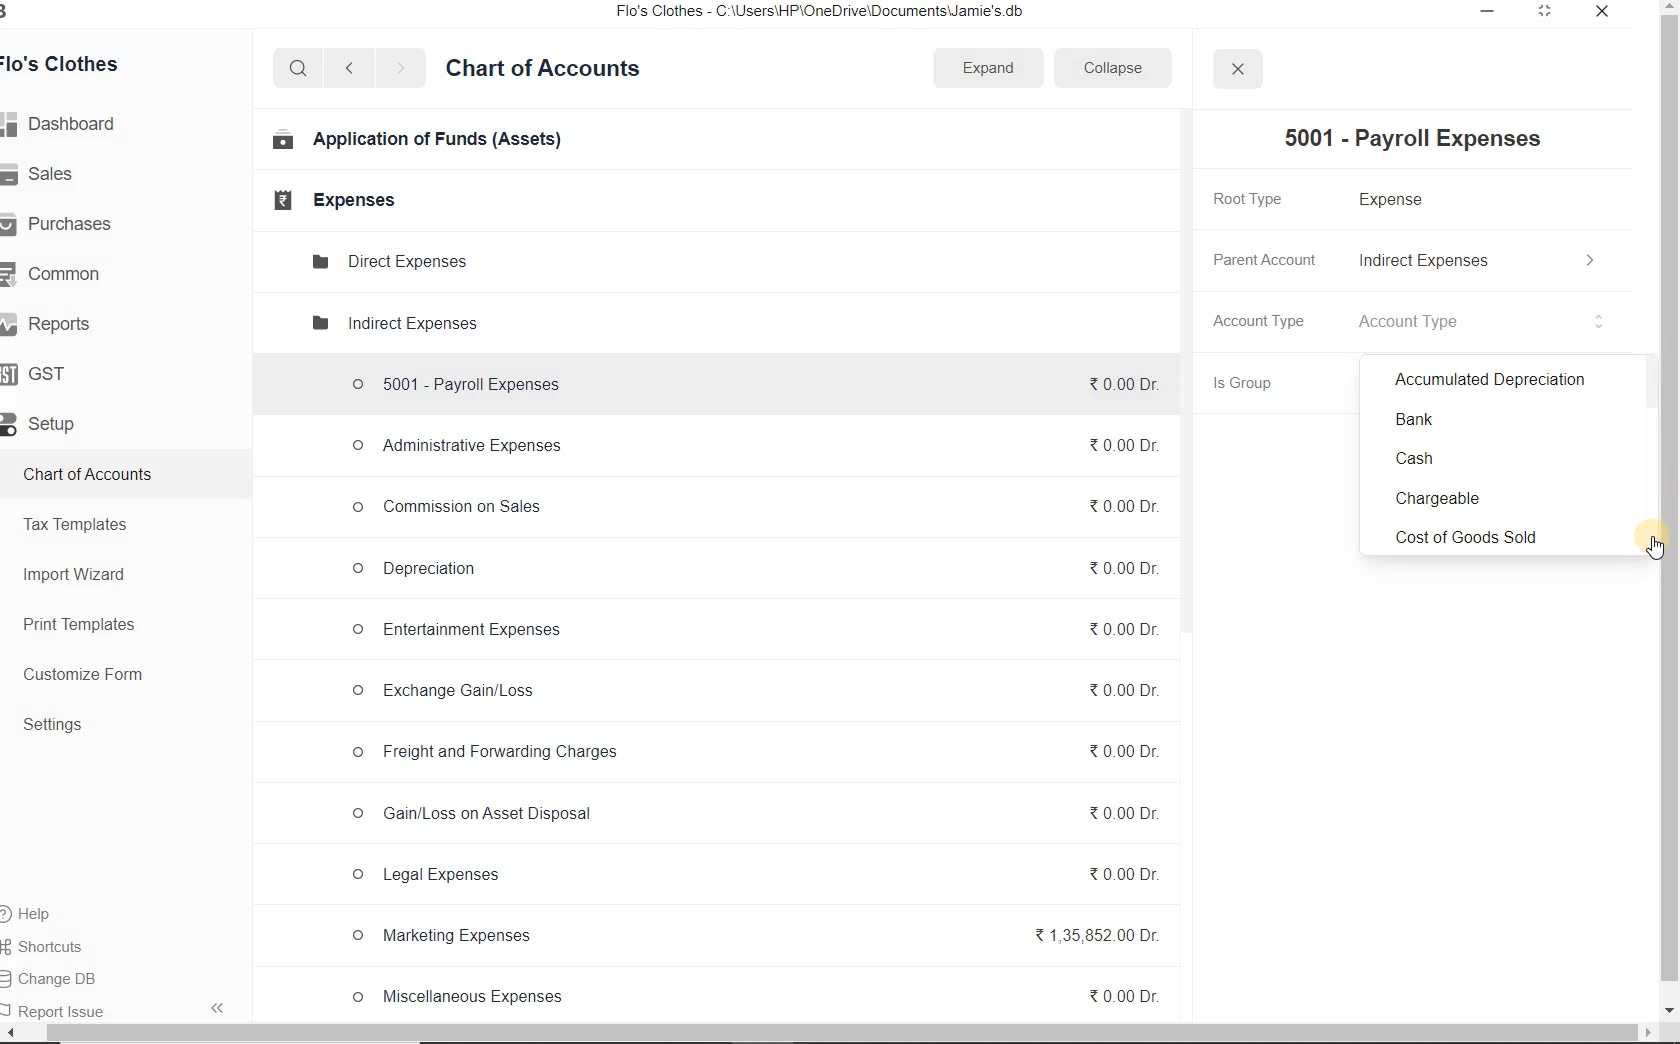  Describe the element at coordinates (1420, 137) in the screenshot. I see `5001 - Payroll Expenses` at that location.